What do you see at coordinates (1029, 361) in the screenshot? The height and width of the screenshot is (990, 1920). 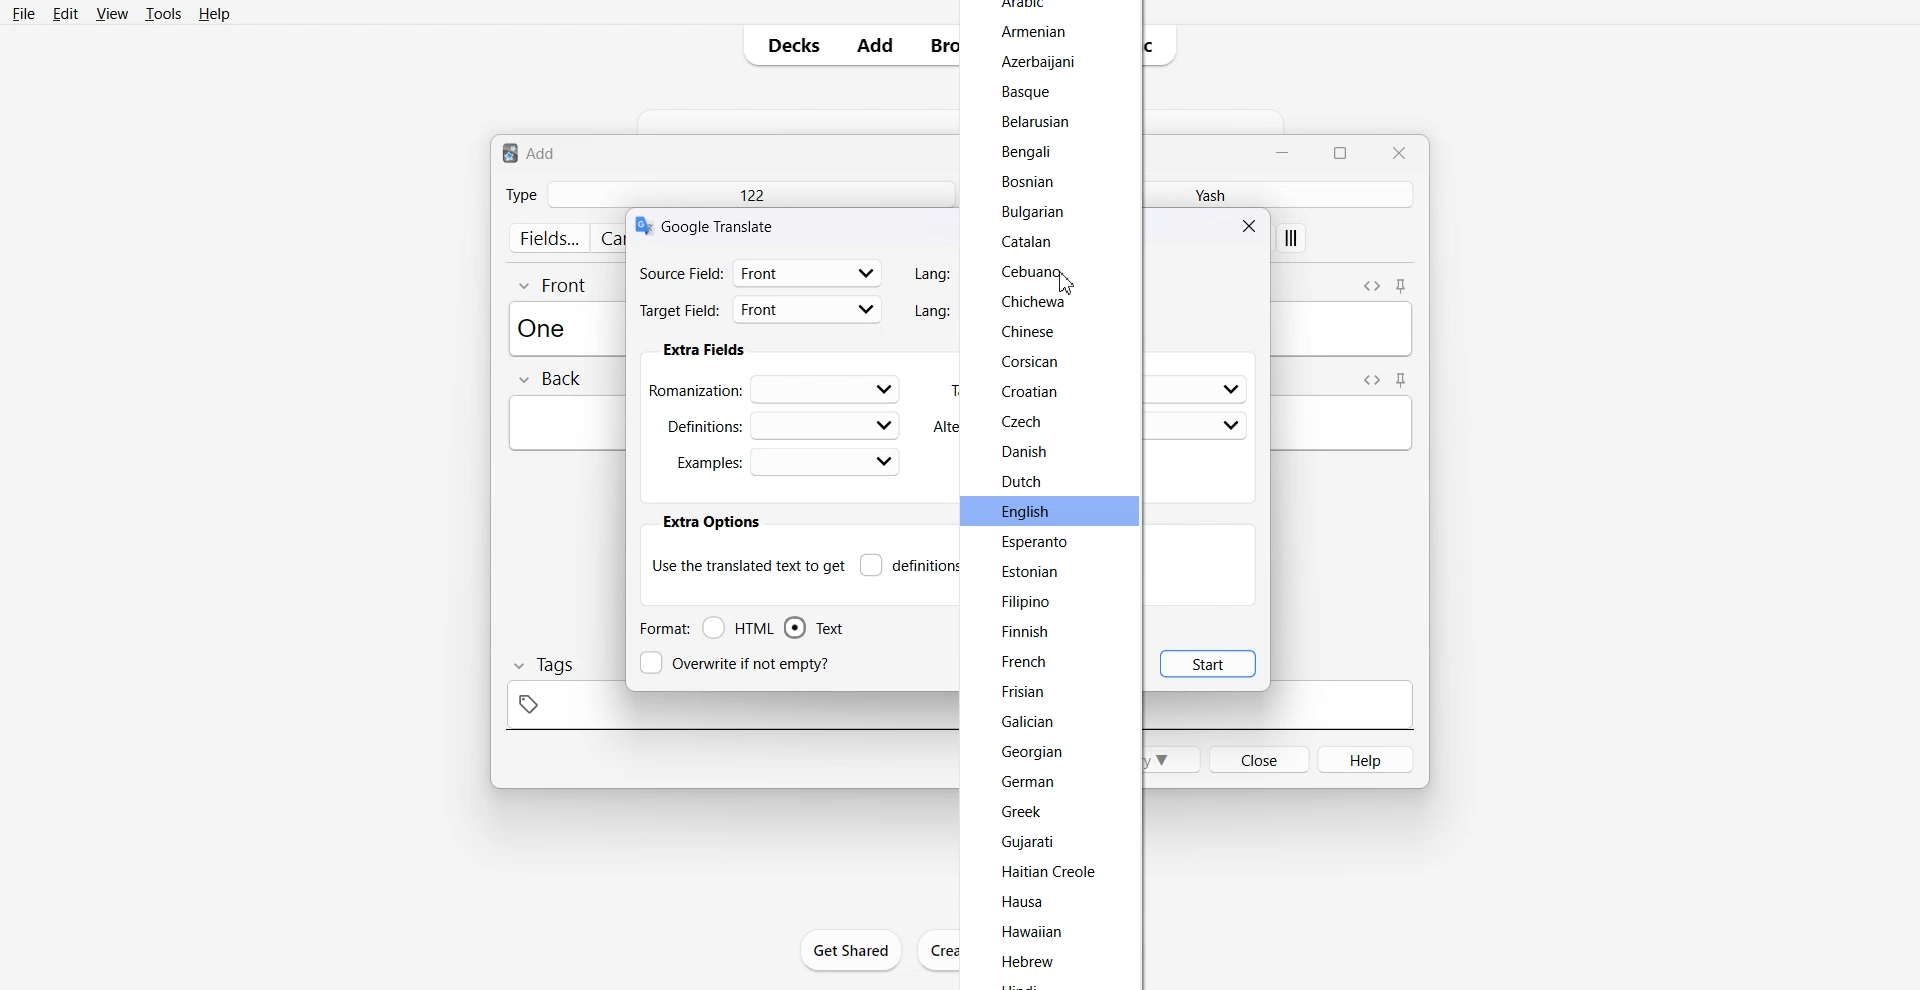 I see `Corsican` at bounding box center [1029, 361].